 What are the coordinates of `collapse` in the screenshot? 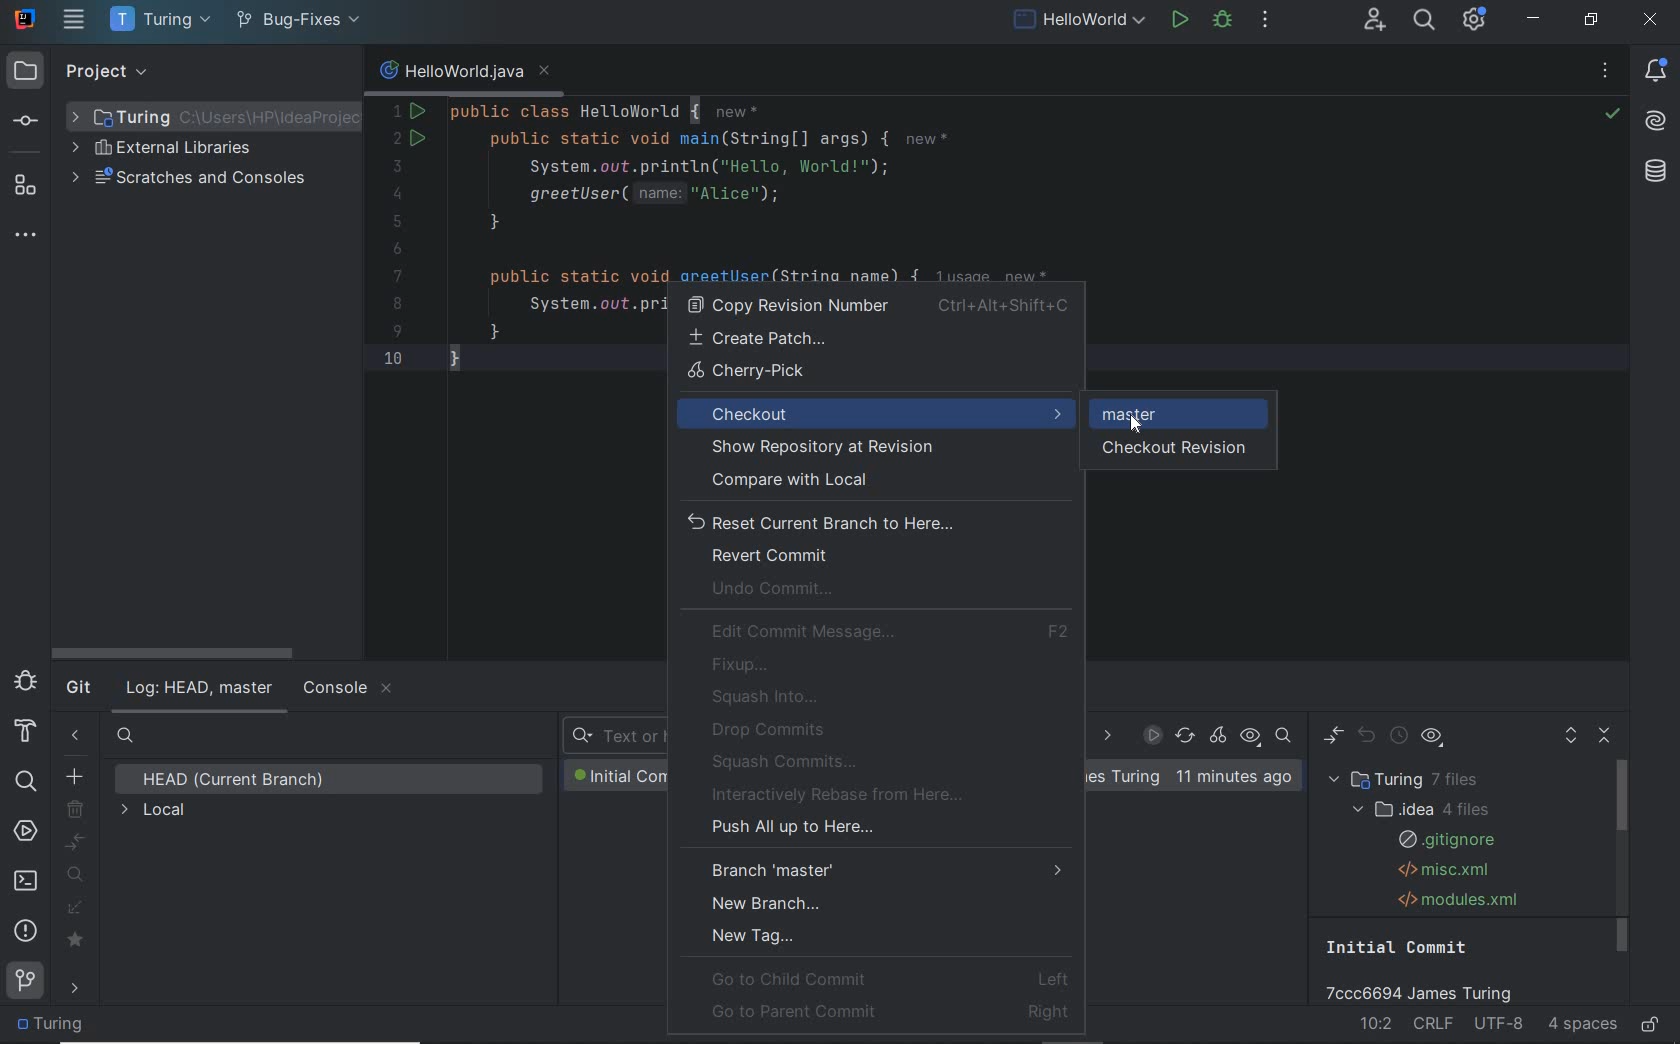 It's located at (273, 73).